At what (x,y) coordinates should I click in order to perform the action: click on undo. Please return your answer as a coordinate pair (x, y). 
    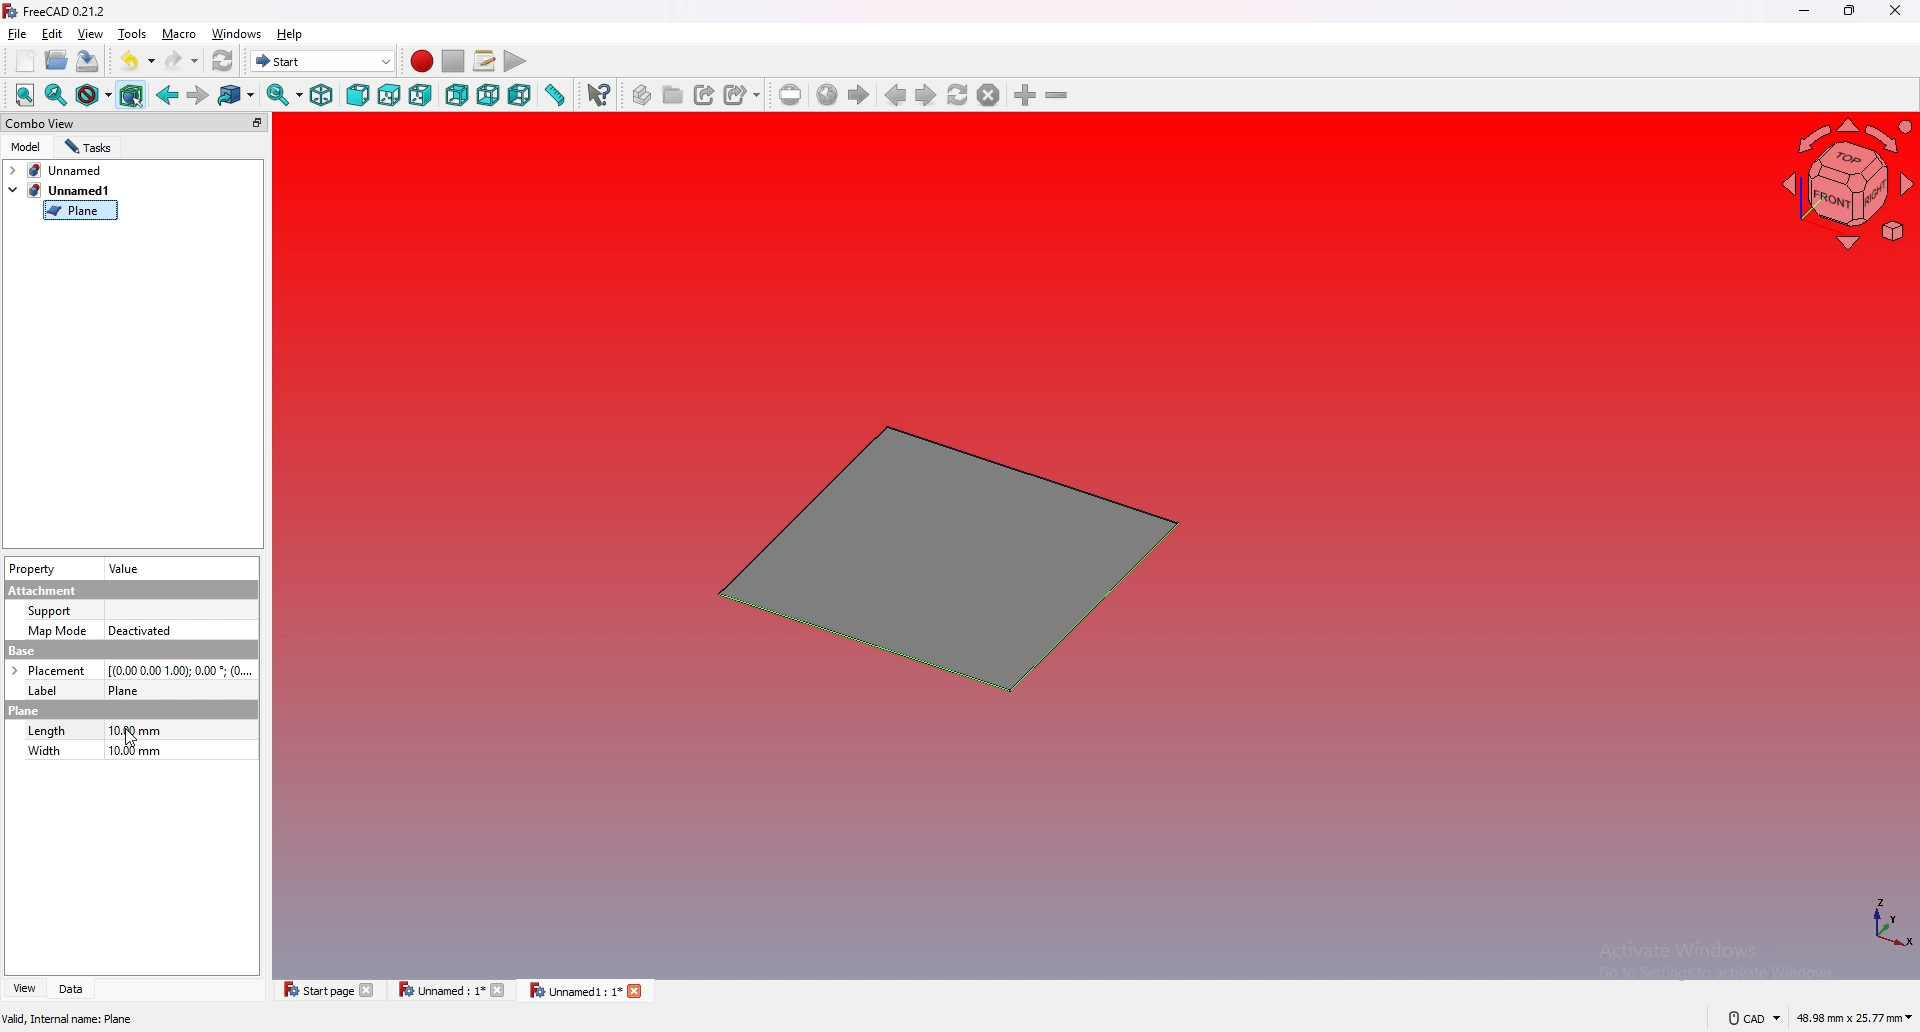
    Looking at the image, I should click on (138, 59).